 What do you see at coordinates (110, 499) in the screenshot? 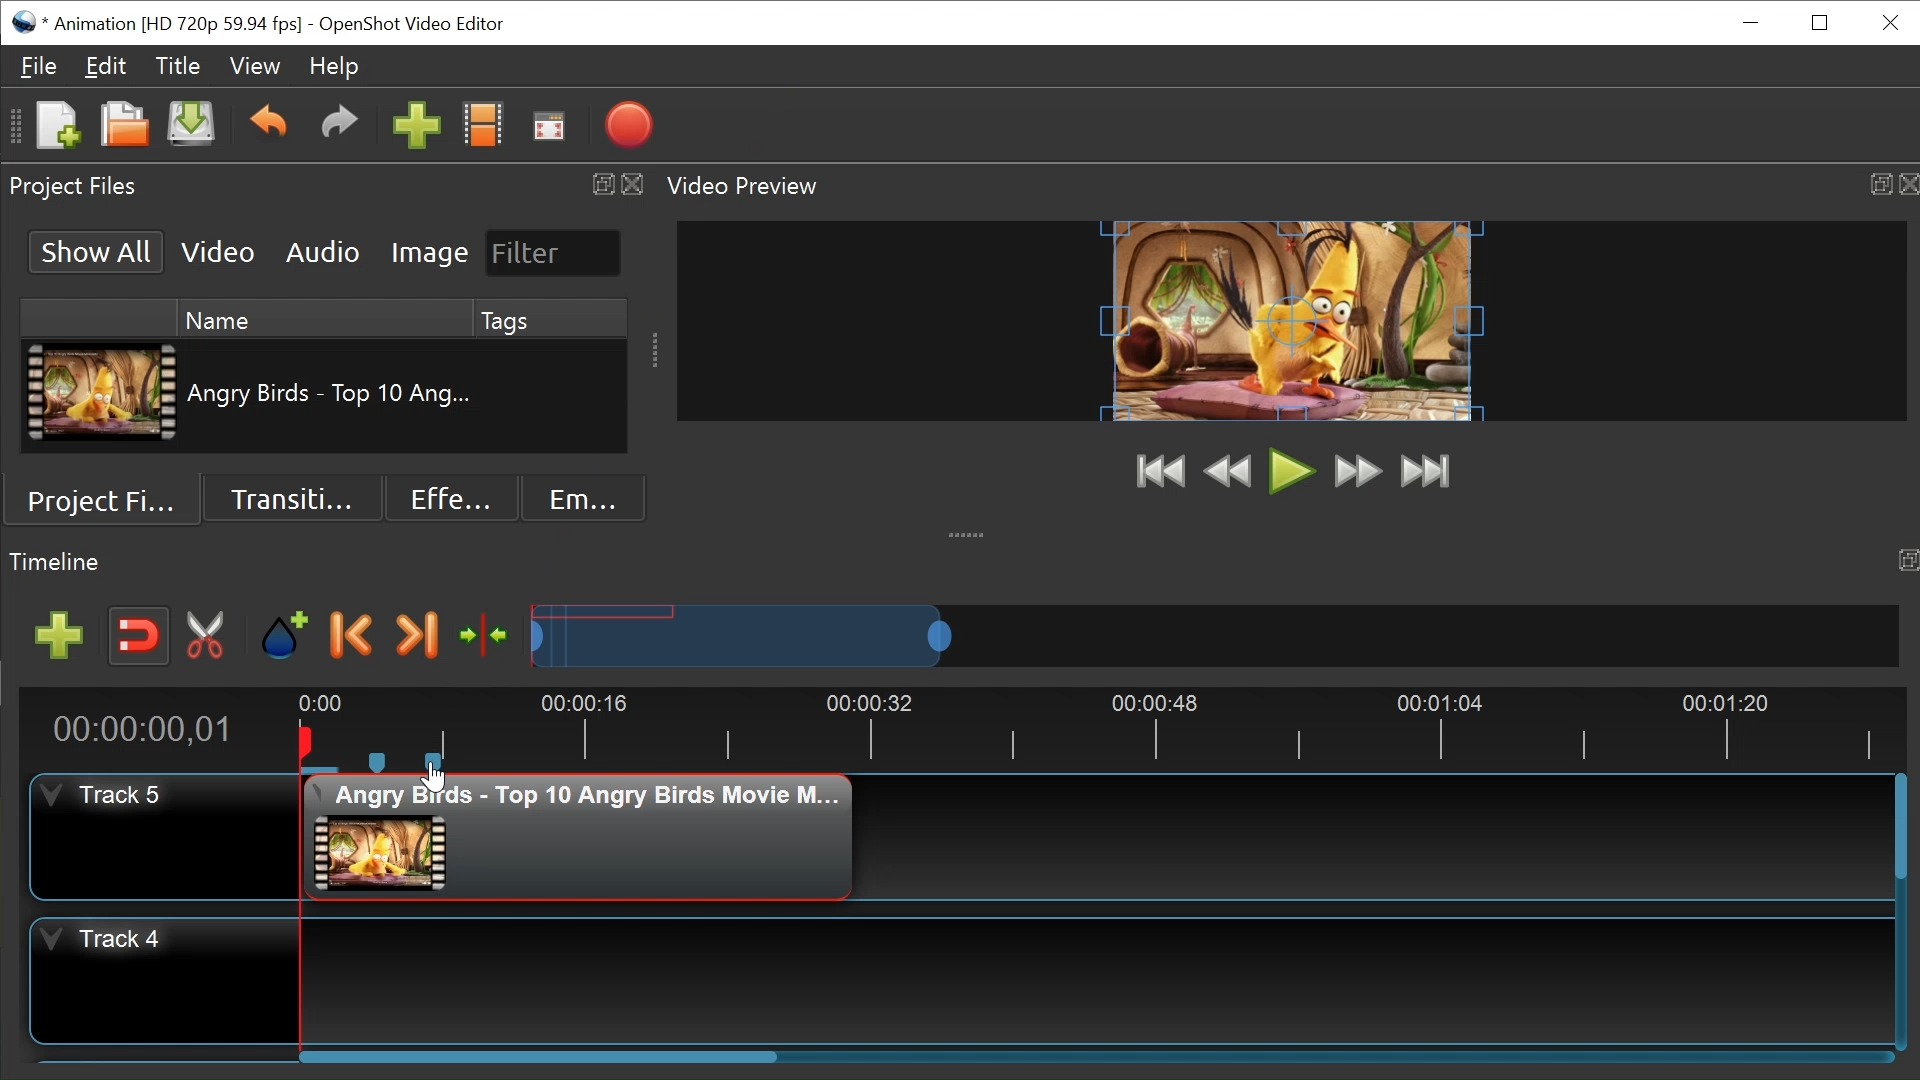
I see `Project Files` at bounding box center [110, 499].